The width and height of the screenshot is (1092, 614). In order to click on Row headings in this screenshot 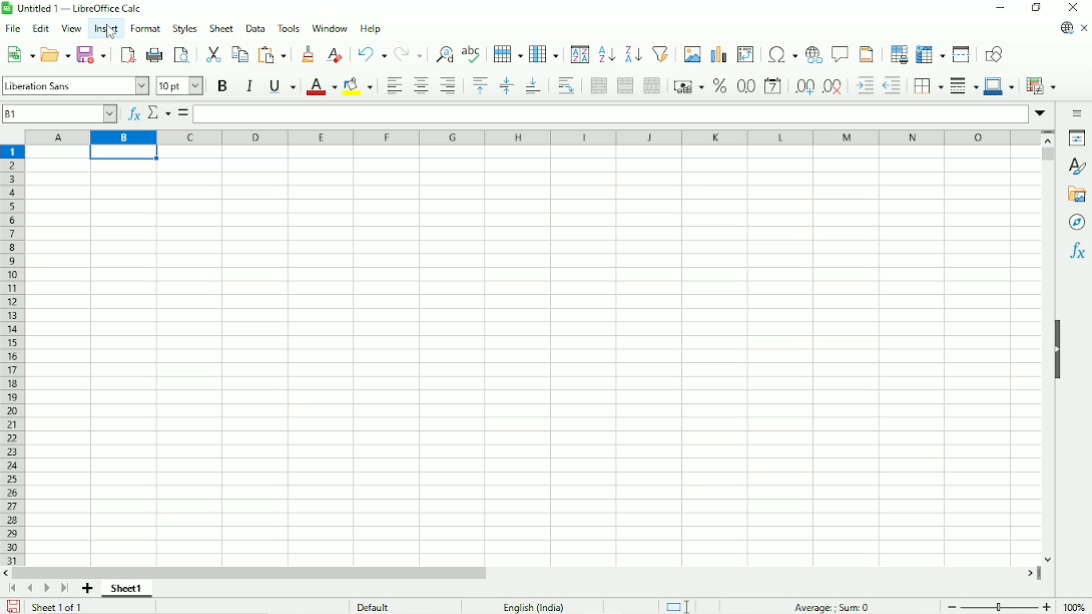, I will do `click(14, 356)`.